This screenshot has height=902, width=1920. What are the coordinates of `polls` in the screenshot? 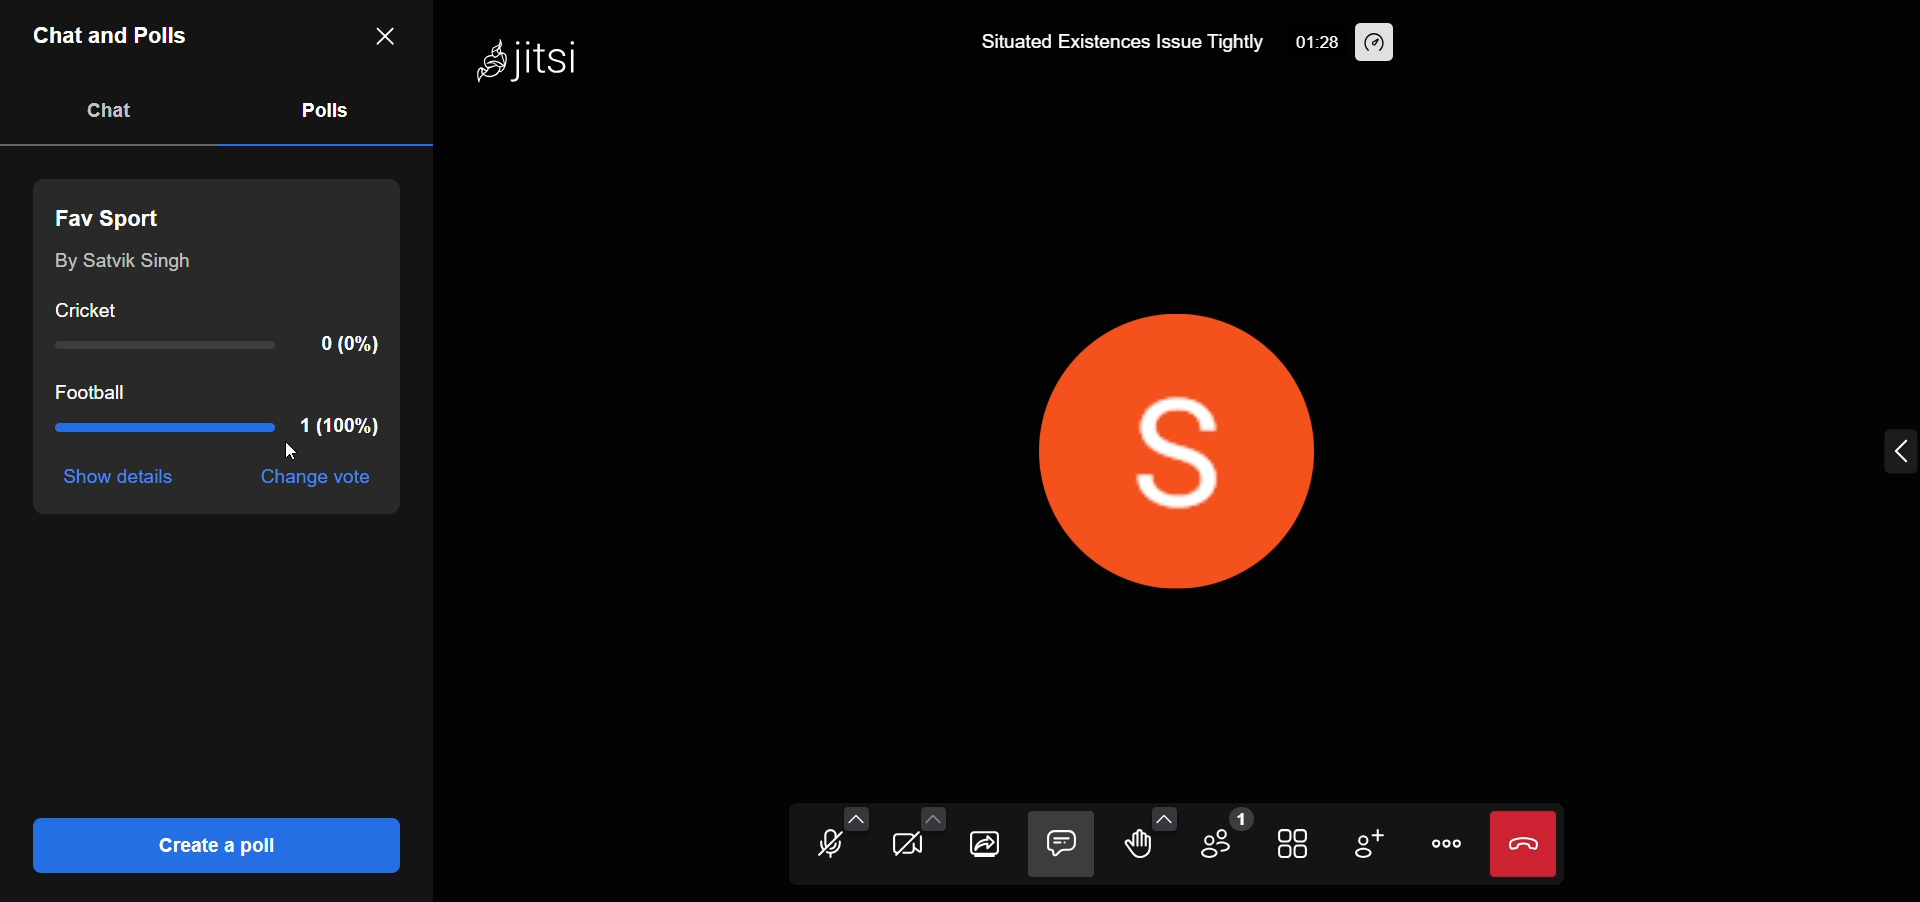 It's located at (326, 111).